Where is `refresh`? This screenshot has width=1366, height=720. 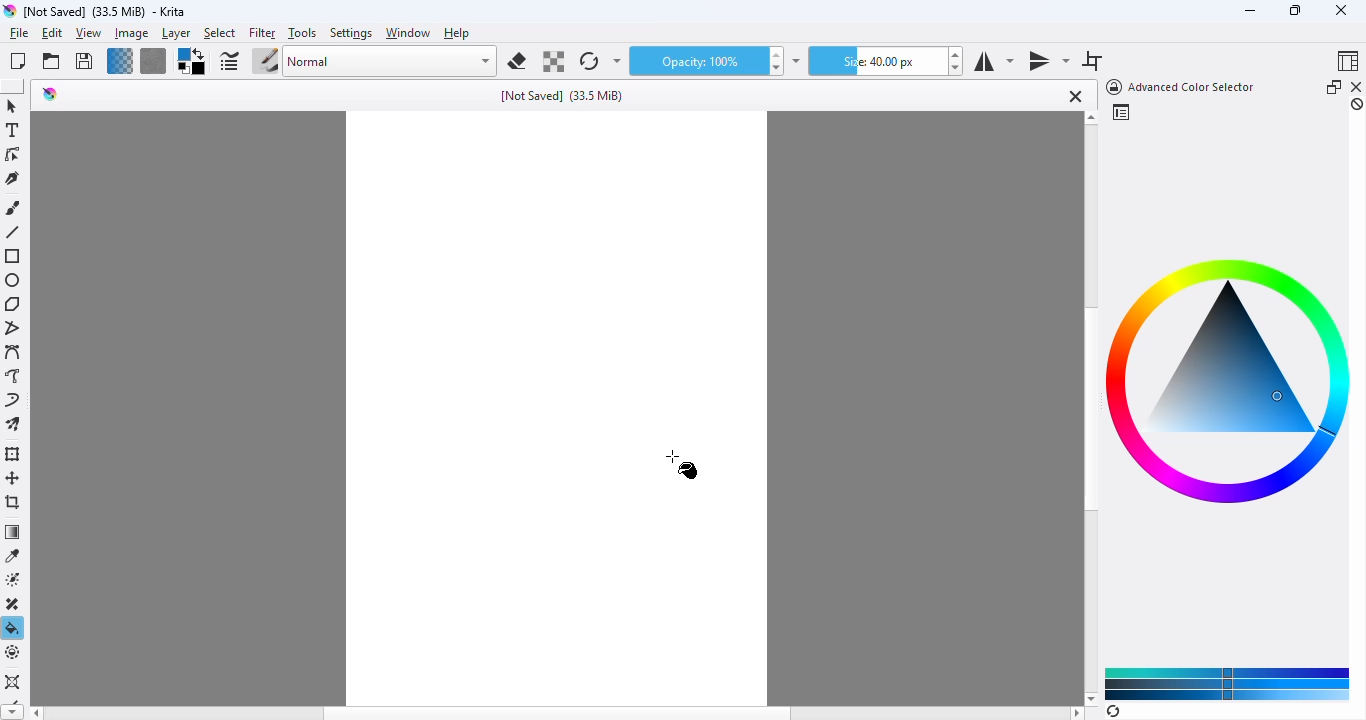
refresh is located at coordinates (1113, 711).